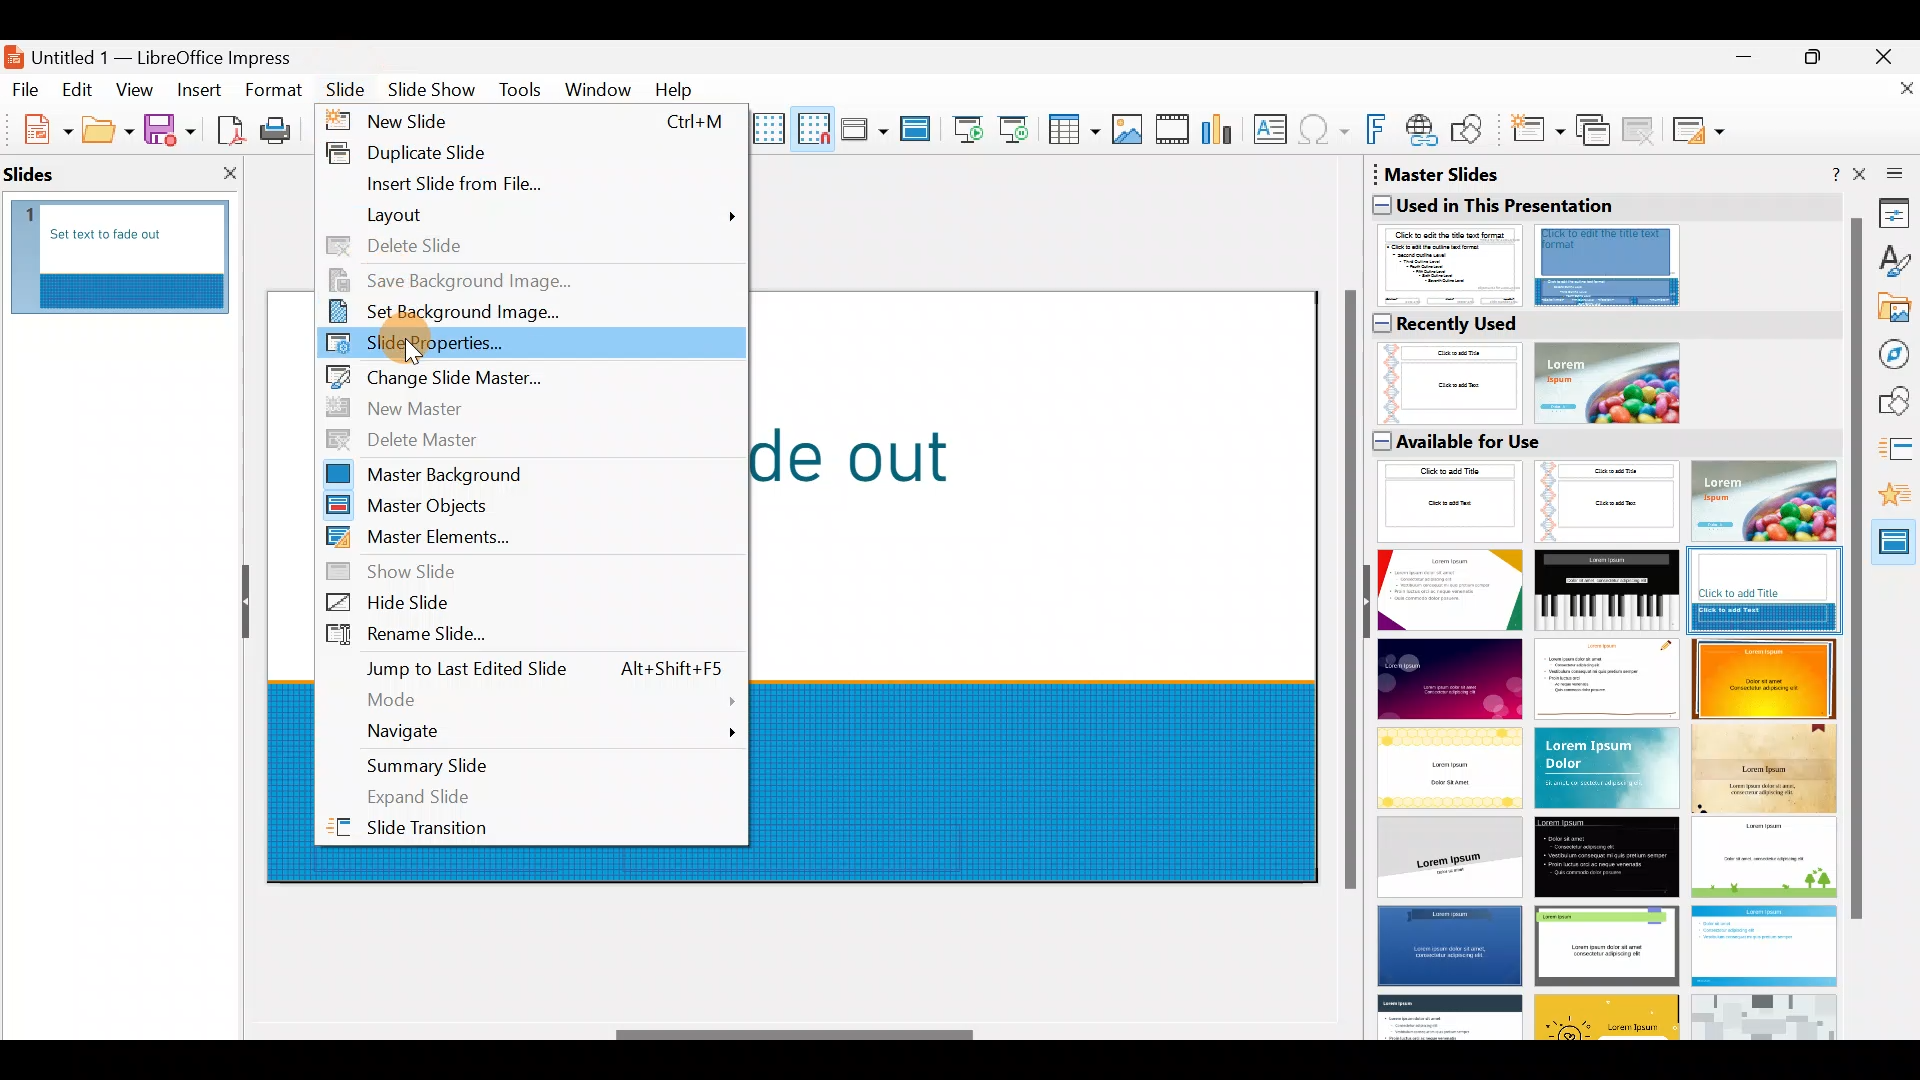 The image size is (1920, 1080). What do you see at coordinates (1274, 131) in the screenshot?
I see `Insert text box` at bounding box center [1274, 131].